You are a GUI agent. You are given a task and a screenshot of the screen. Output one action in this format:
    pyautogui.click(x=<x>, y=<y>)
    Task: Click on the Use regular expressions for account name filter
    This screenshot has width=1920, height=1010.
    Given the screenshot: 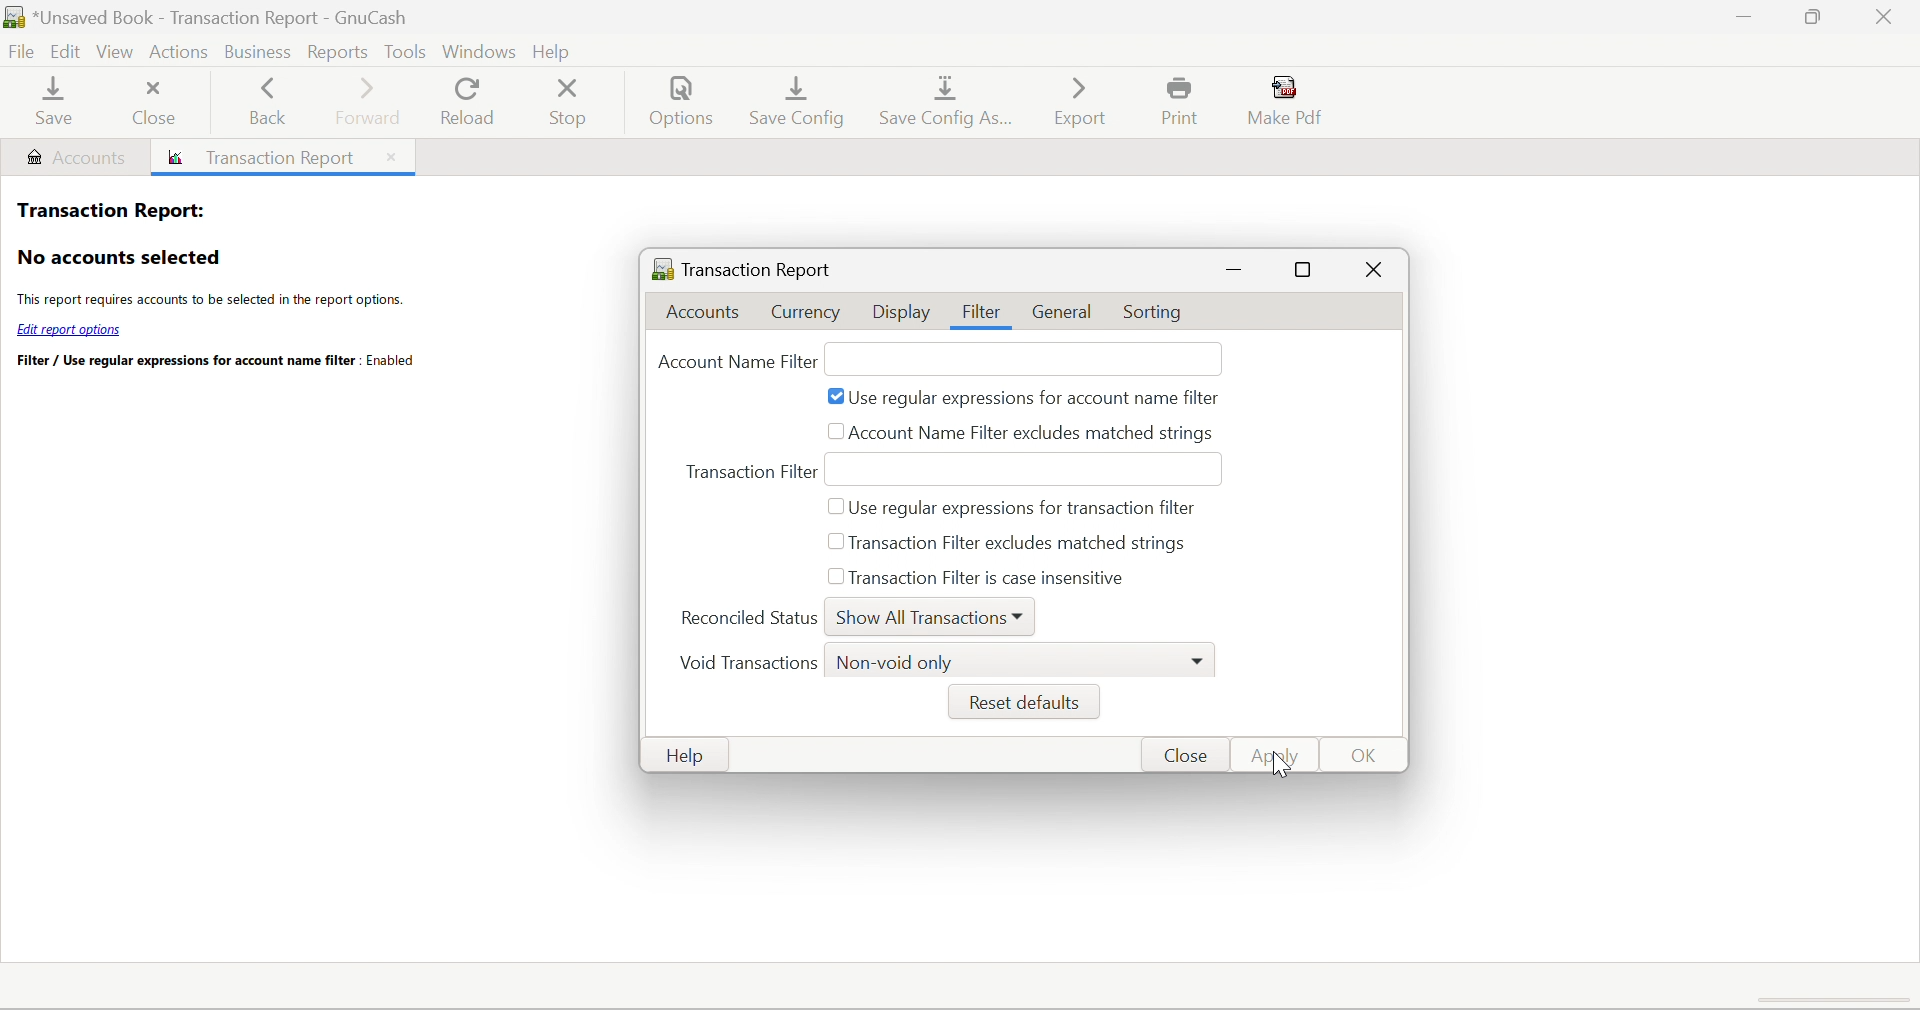 What is the action you would take?
    pyautogui.click(x=1037, y=400)
    